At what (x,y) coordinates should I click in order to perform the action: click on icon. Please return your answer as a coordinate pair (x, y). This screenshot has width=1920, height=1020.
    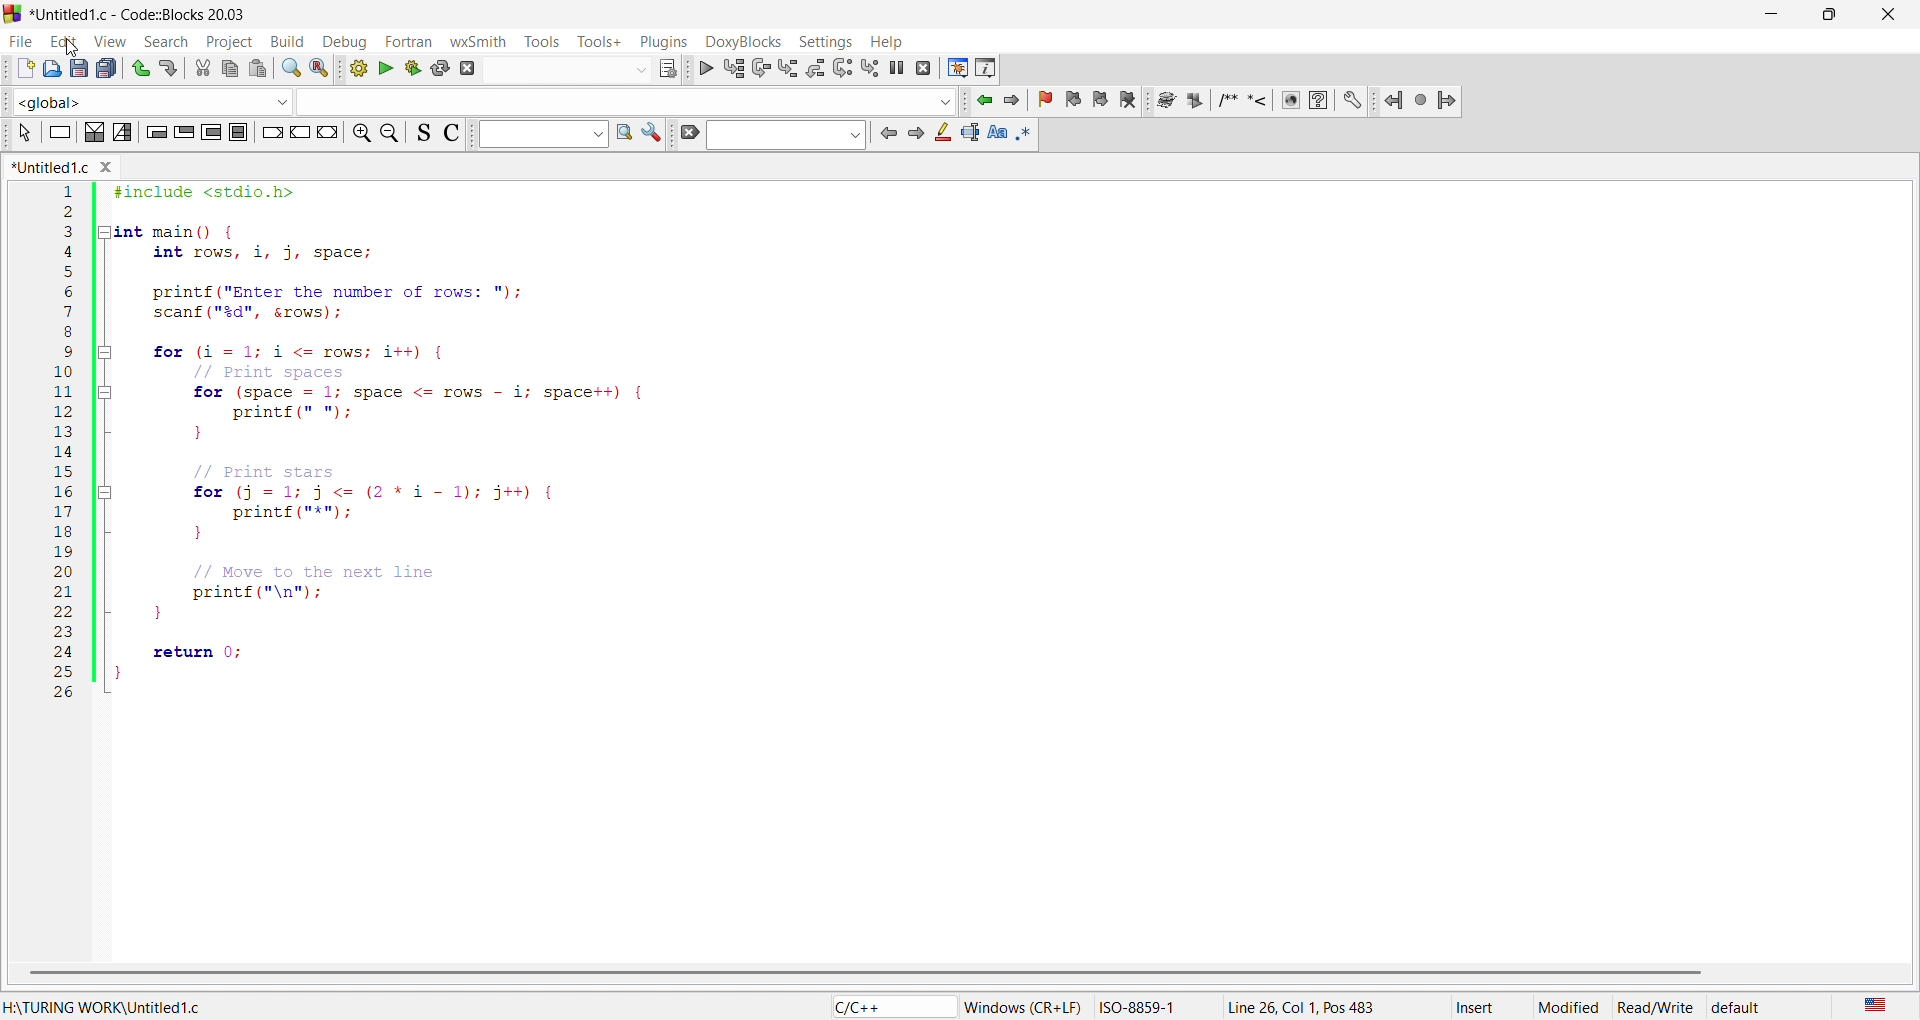
    Looking at the image, I should click on (671, 67).